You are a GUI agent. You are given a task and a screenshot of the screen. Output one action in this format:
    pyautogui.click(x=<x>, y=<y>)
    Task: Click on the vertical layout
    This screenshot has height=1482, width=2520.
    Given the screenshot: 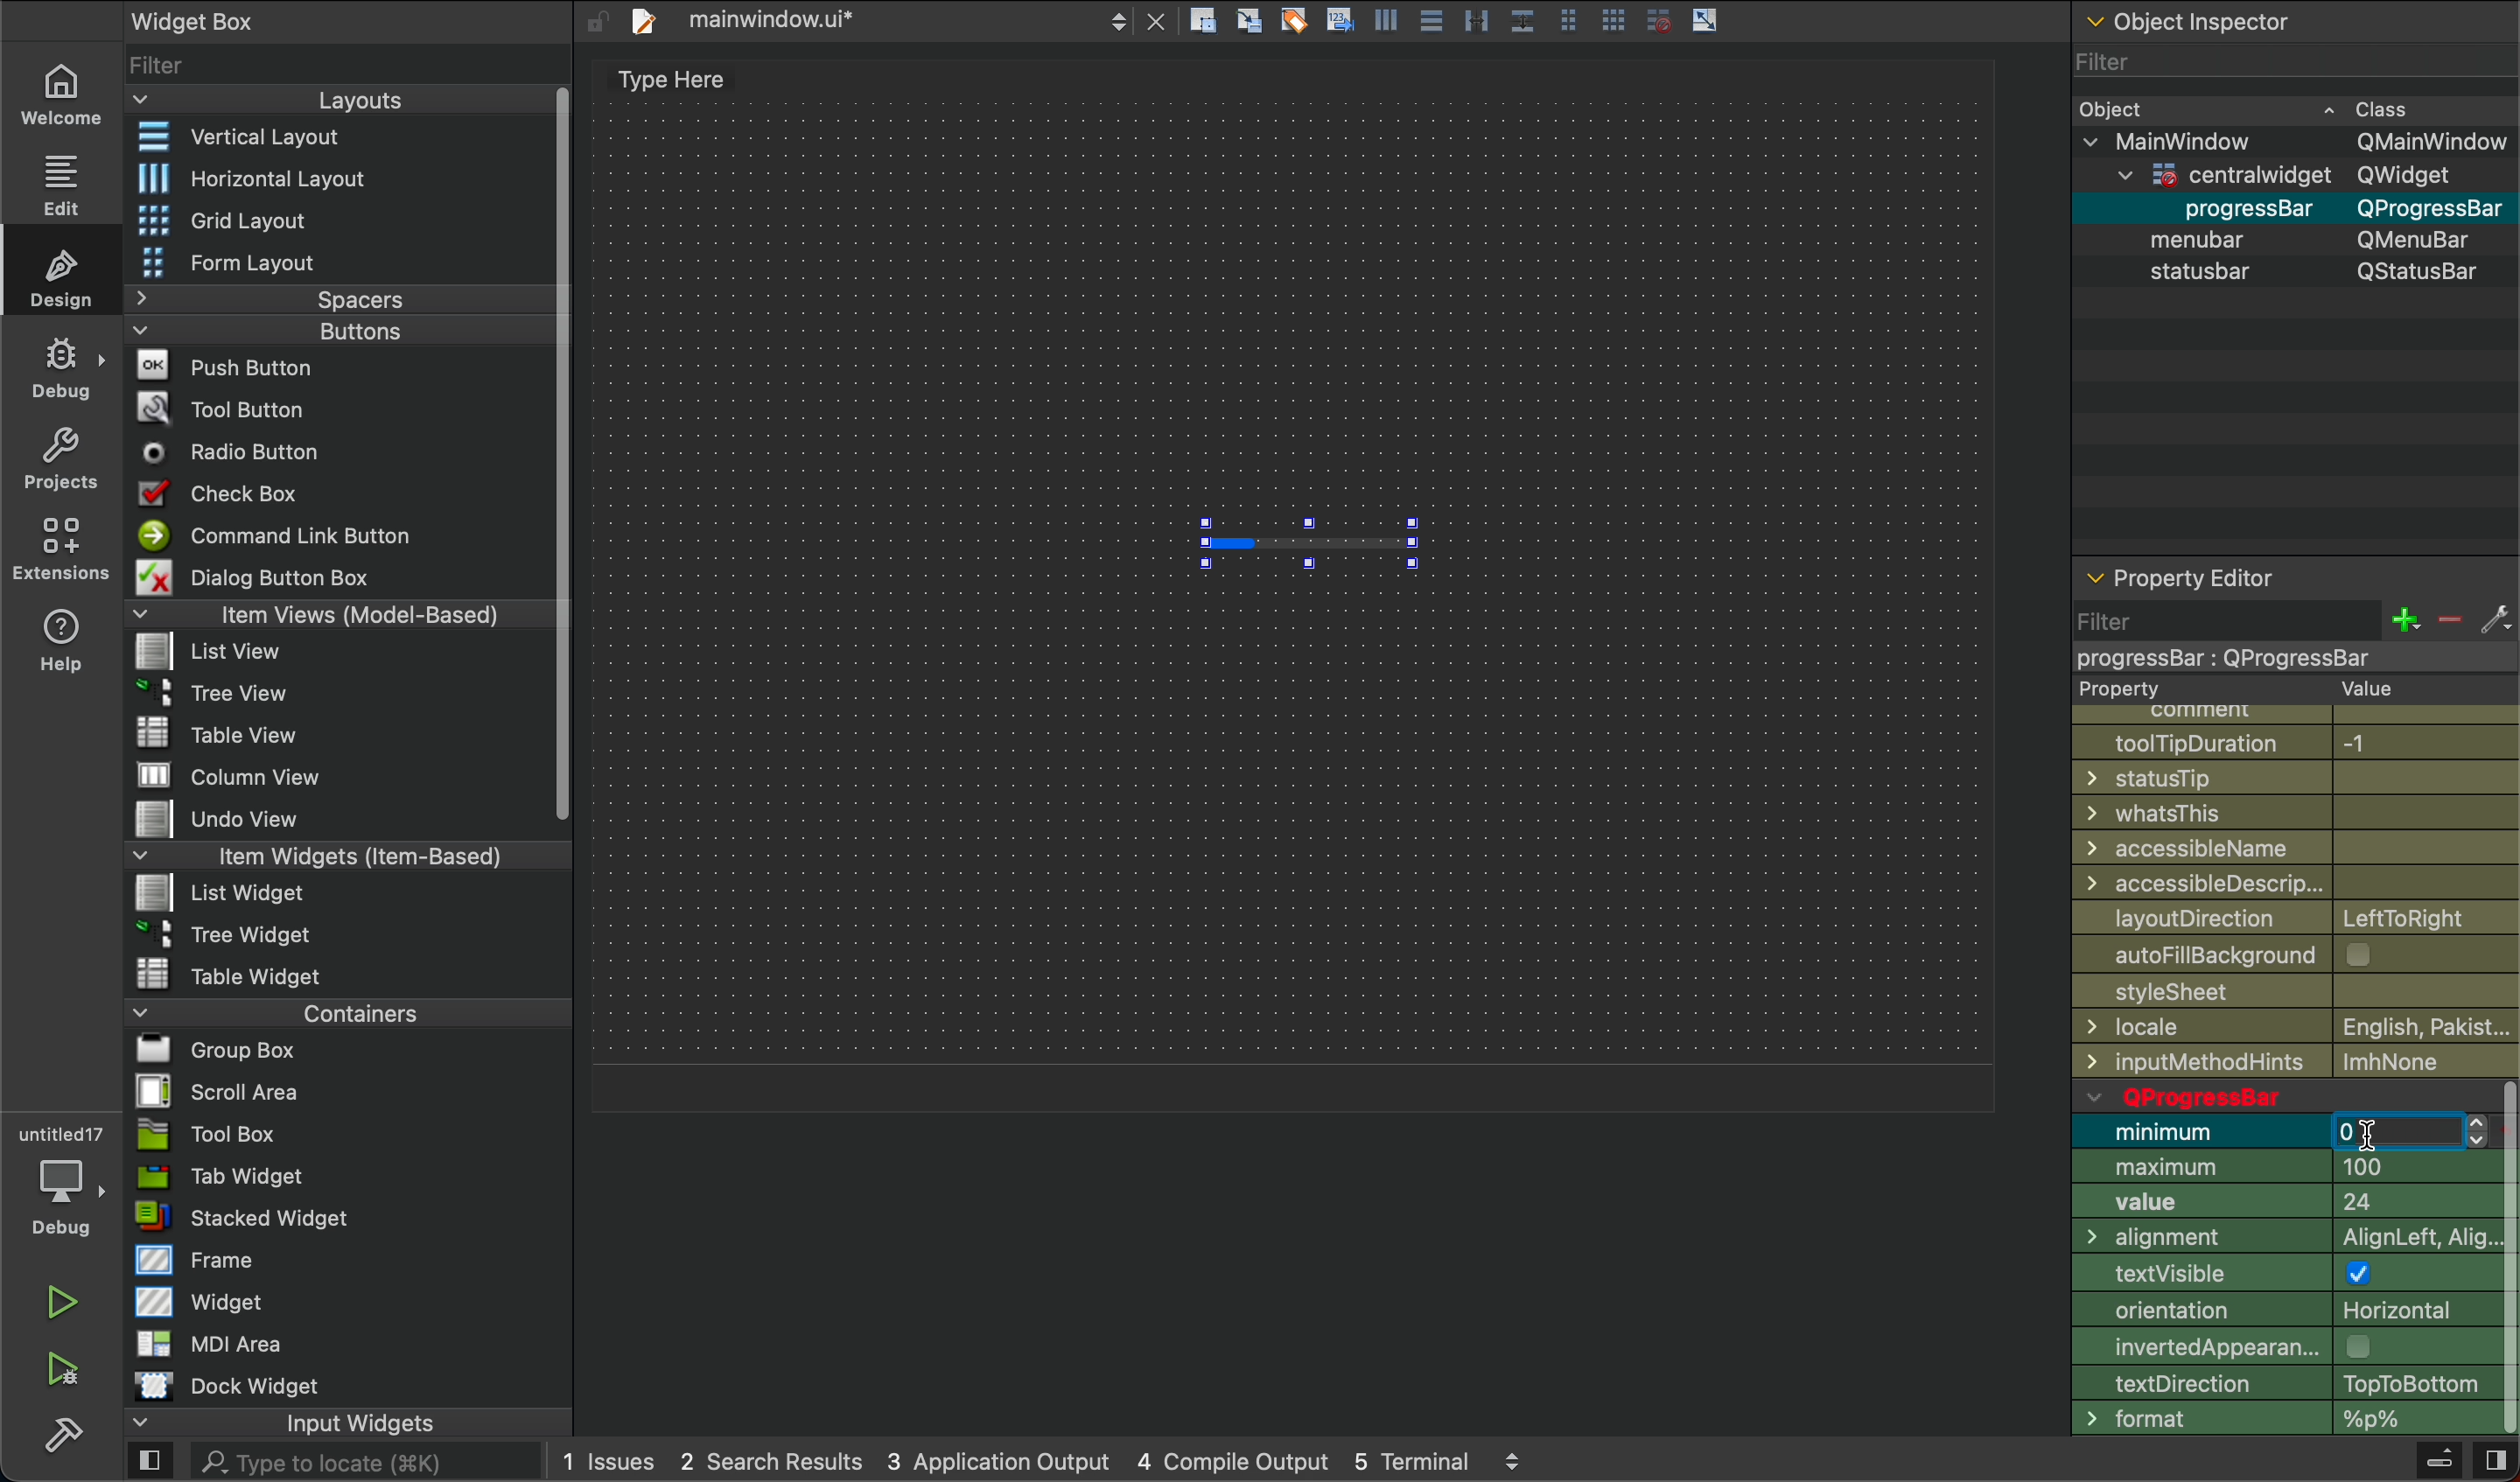 What is the action you would take?
    pyautogui.click(x=331, y=139)
    